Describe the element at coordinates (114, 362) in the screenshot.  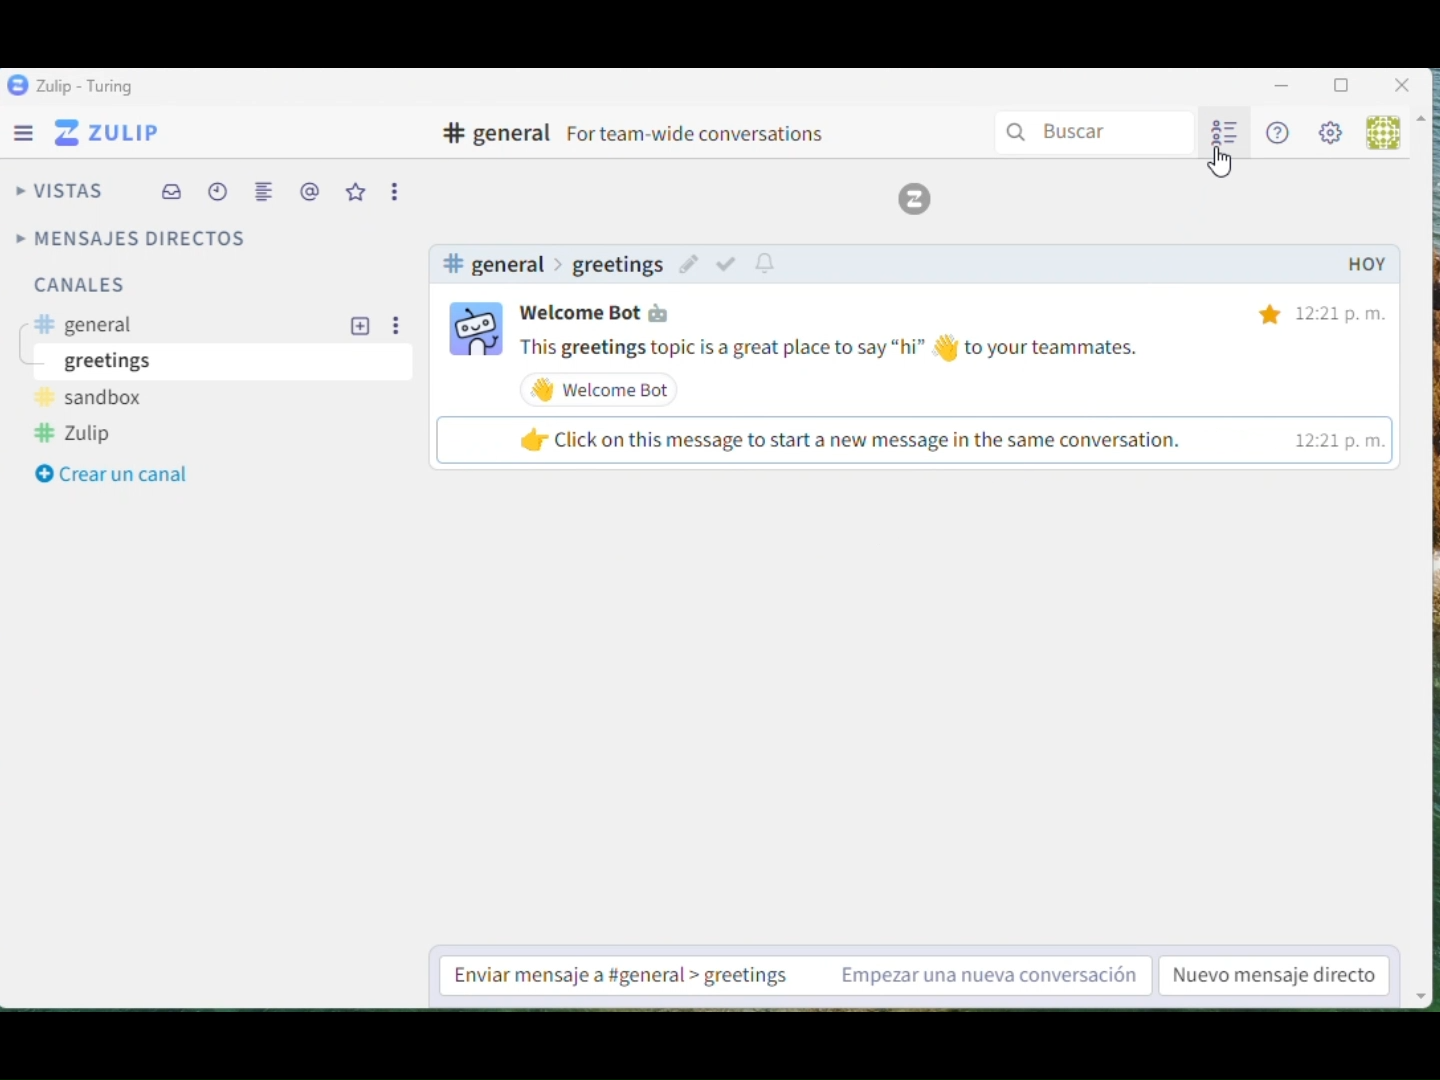
I see `greetings` at that location.